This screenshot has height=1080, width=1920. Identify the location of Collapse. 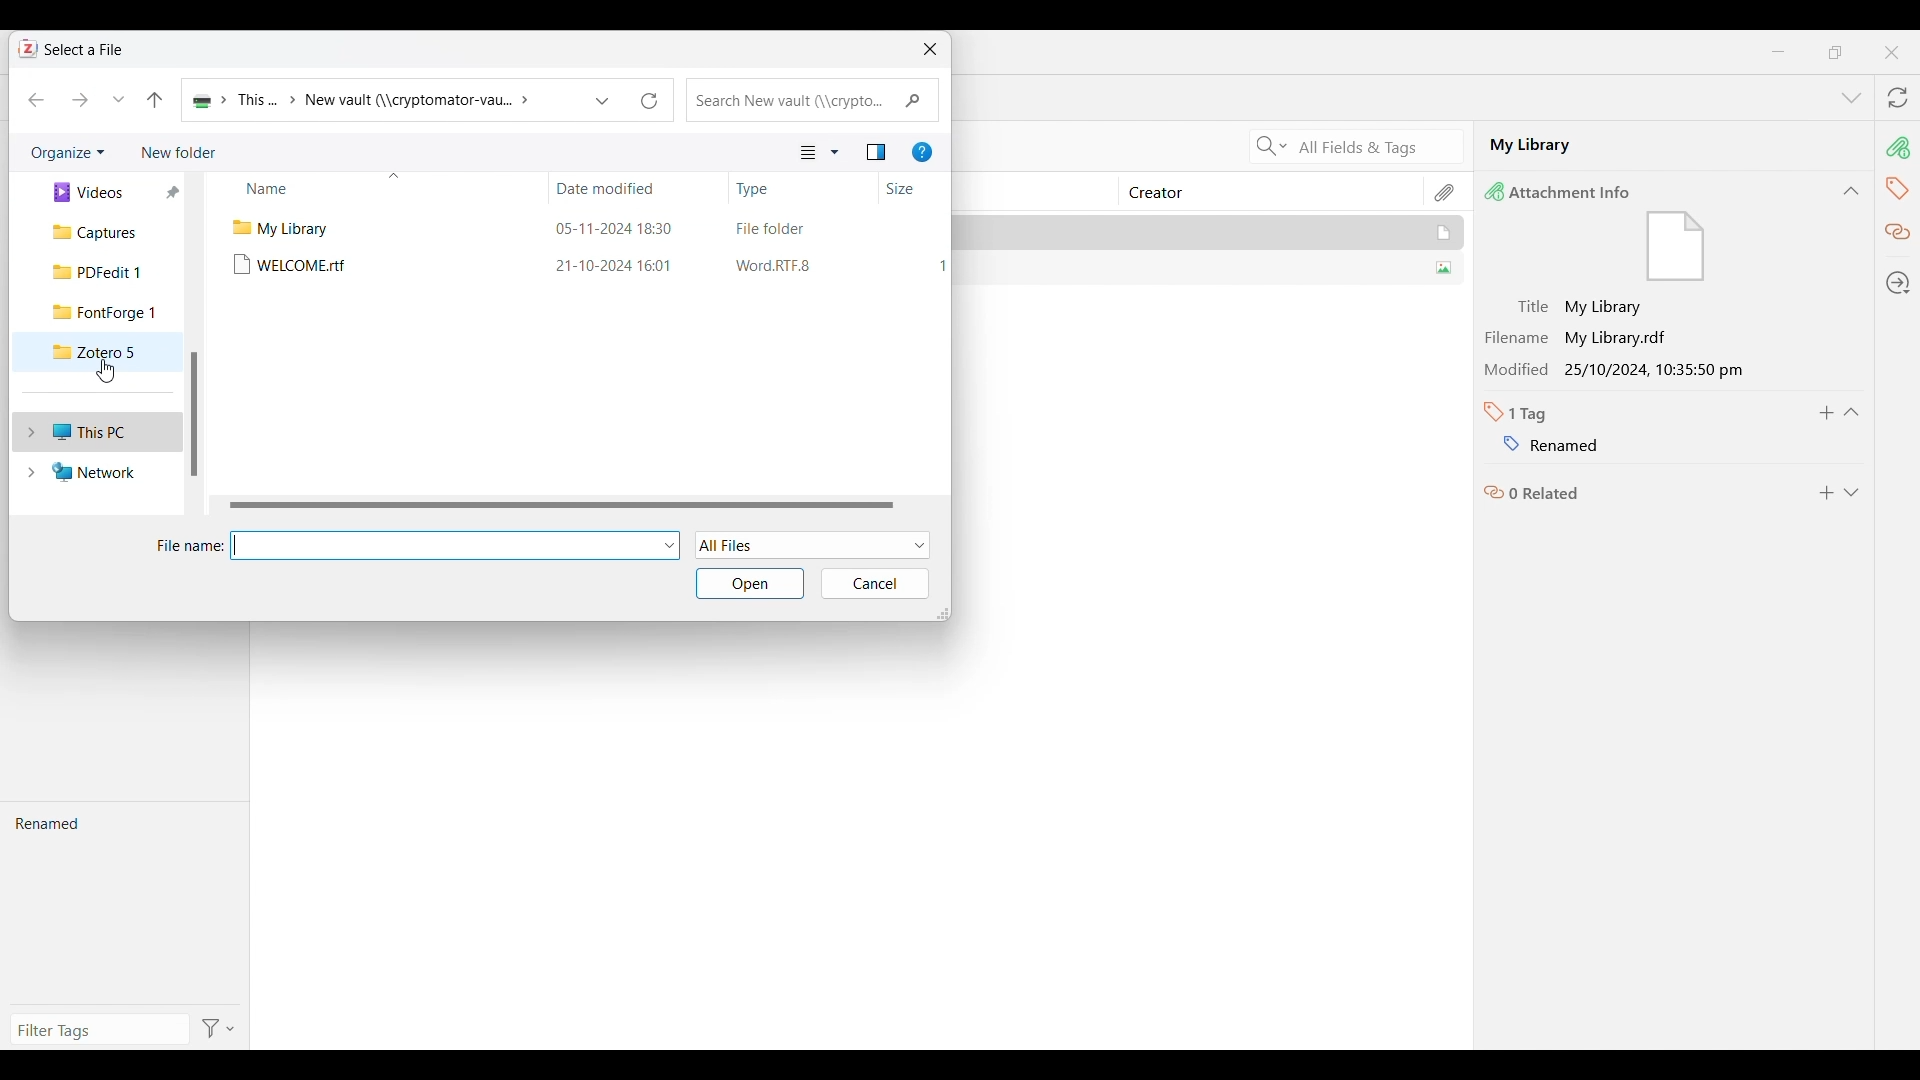
(1851, 191).